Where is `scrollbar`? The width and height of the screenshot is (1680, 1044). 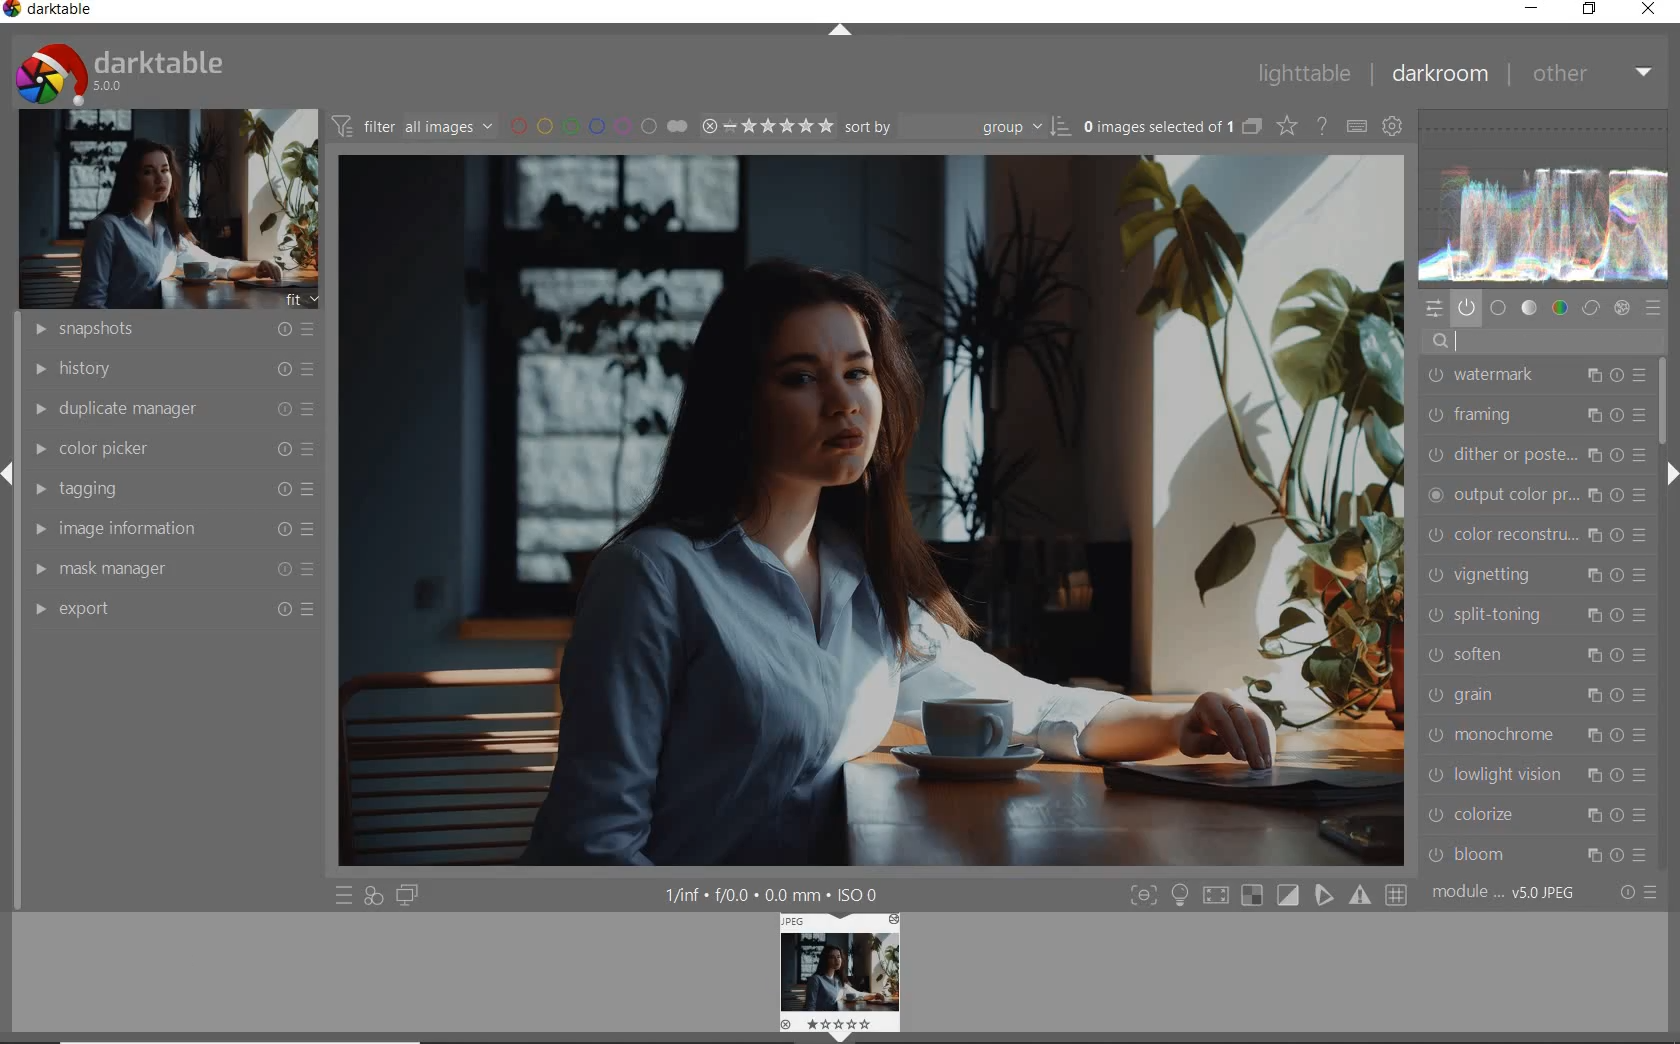 scrollbar is located at coordinates (1668, 399).